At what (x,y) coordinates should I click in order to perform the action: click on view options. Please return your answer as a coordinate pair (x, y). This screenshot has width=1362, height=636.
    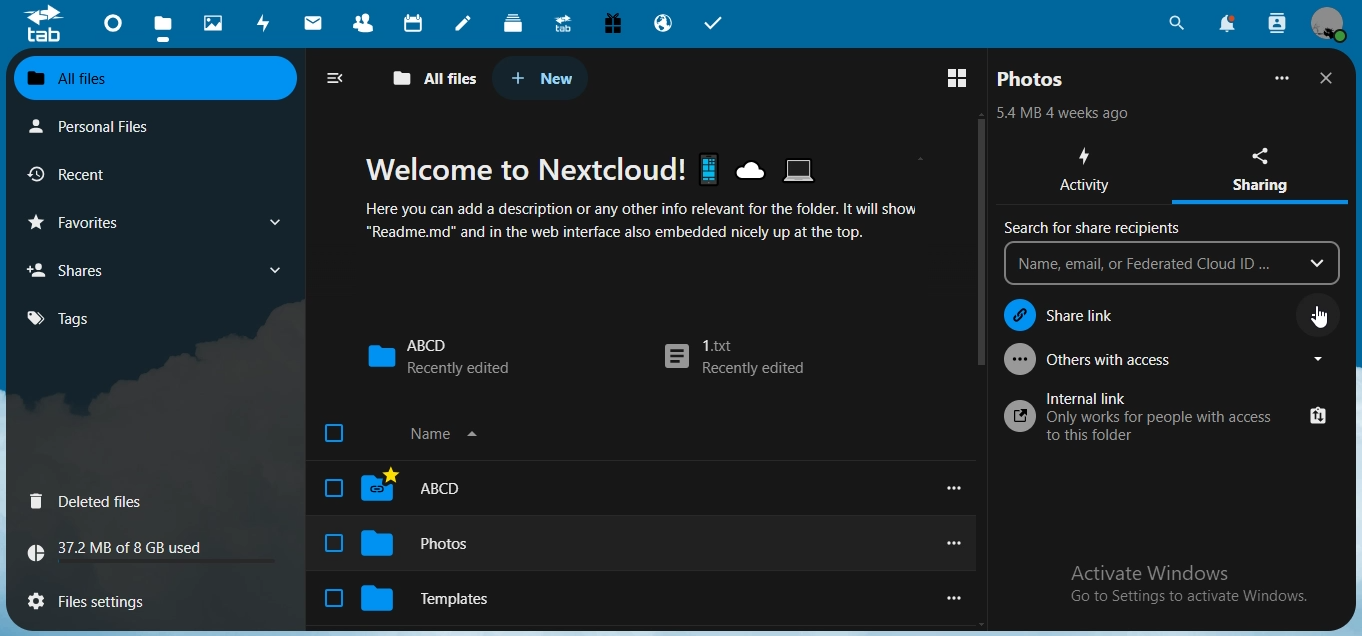
    Looking at the image, I should click on (956, 543).